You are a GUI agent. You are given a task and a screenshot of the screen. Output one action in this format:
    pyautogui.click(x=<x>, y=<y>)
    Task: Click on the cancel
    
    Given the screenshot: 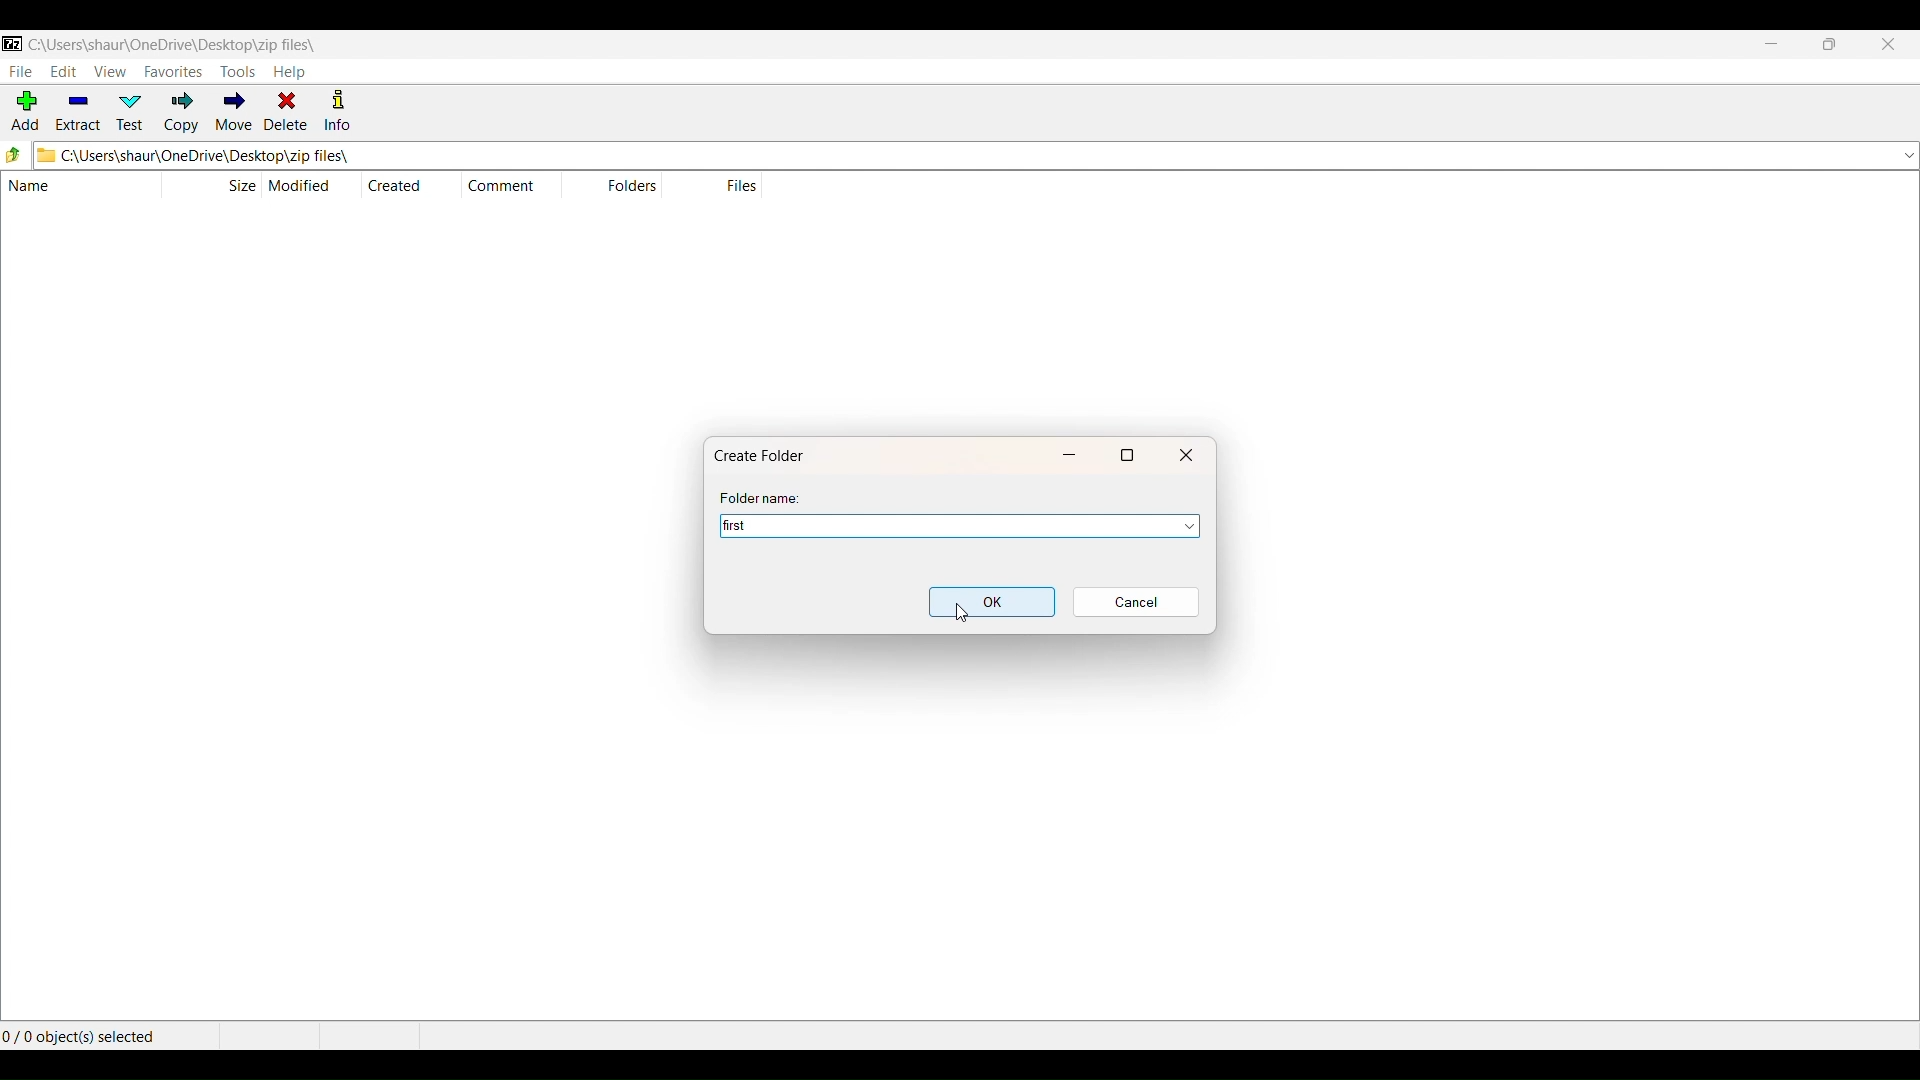 What is the action you would take?
    pyautogui.click(x=1135, y=602)
    